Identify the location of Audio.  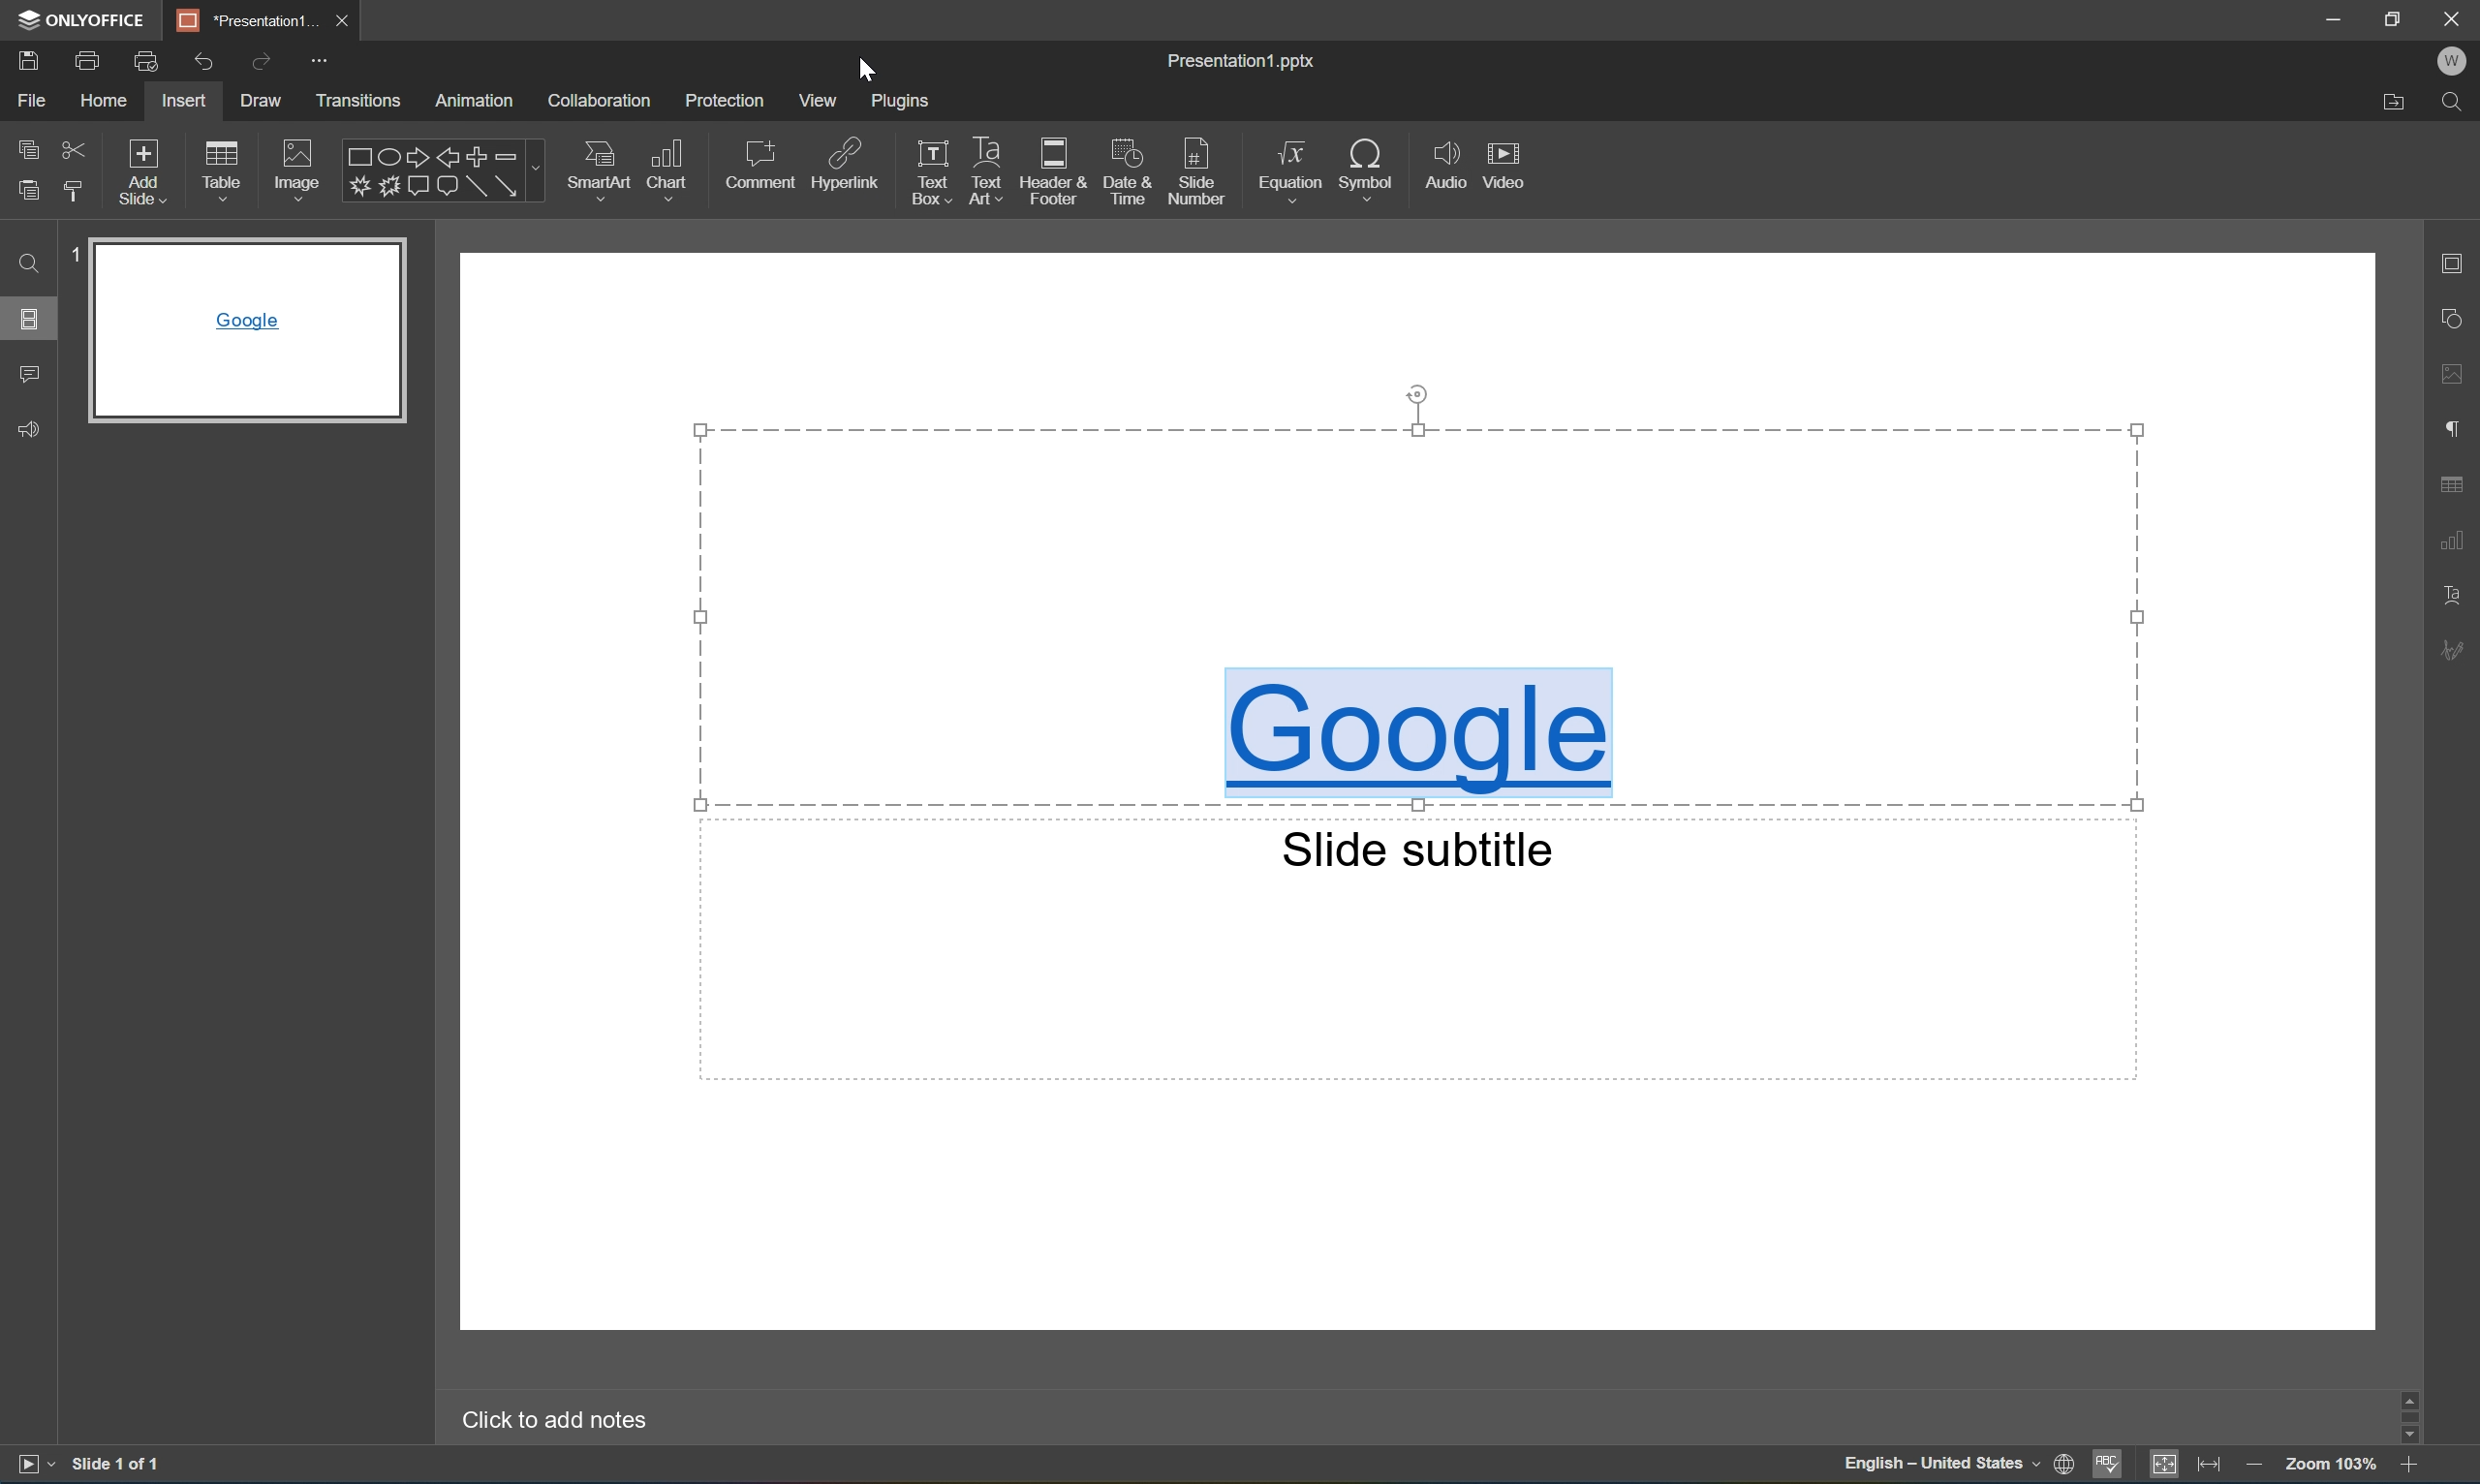
(1443, 159).